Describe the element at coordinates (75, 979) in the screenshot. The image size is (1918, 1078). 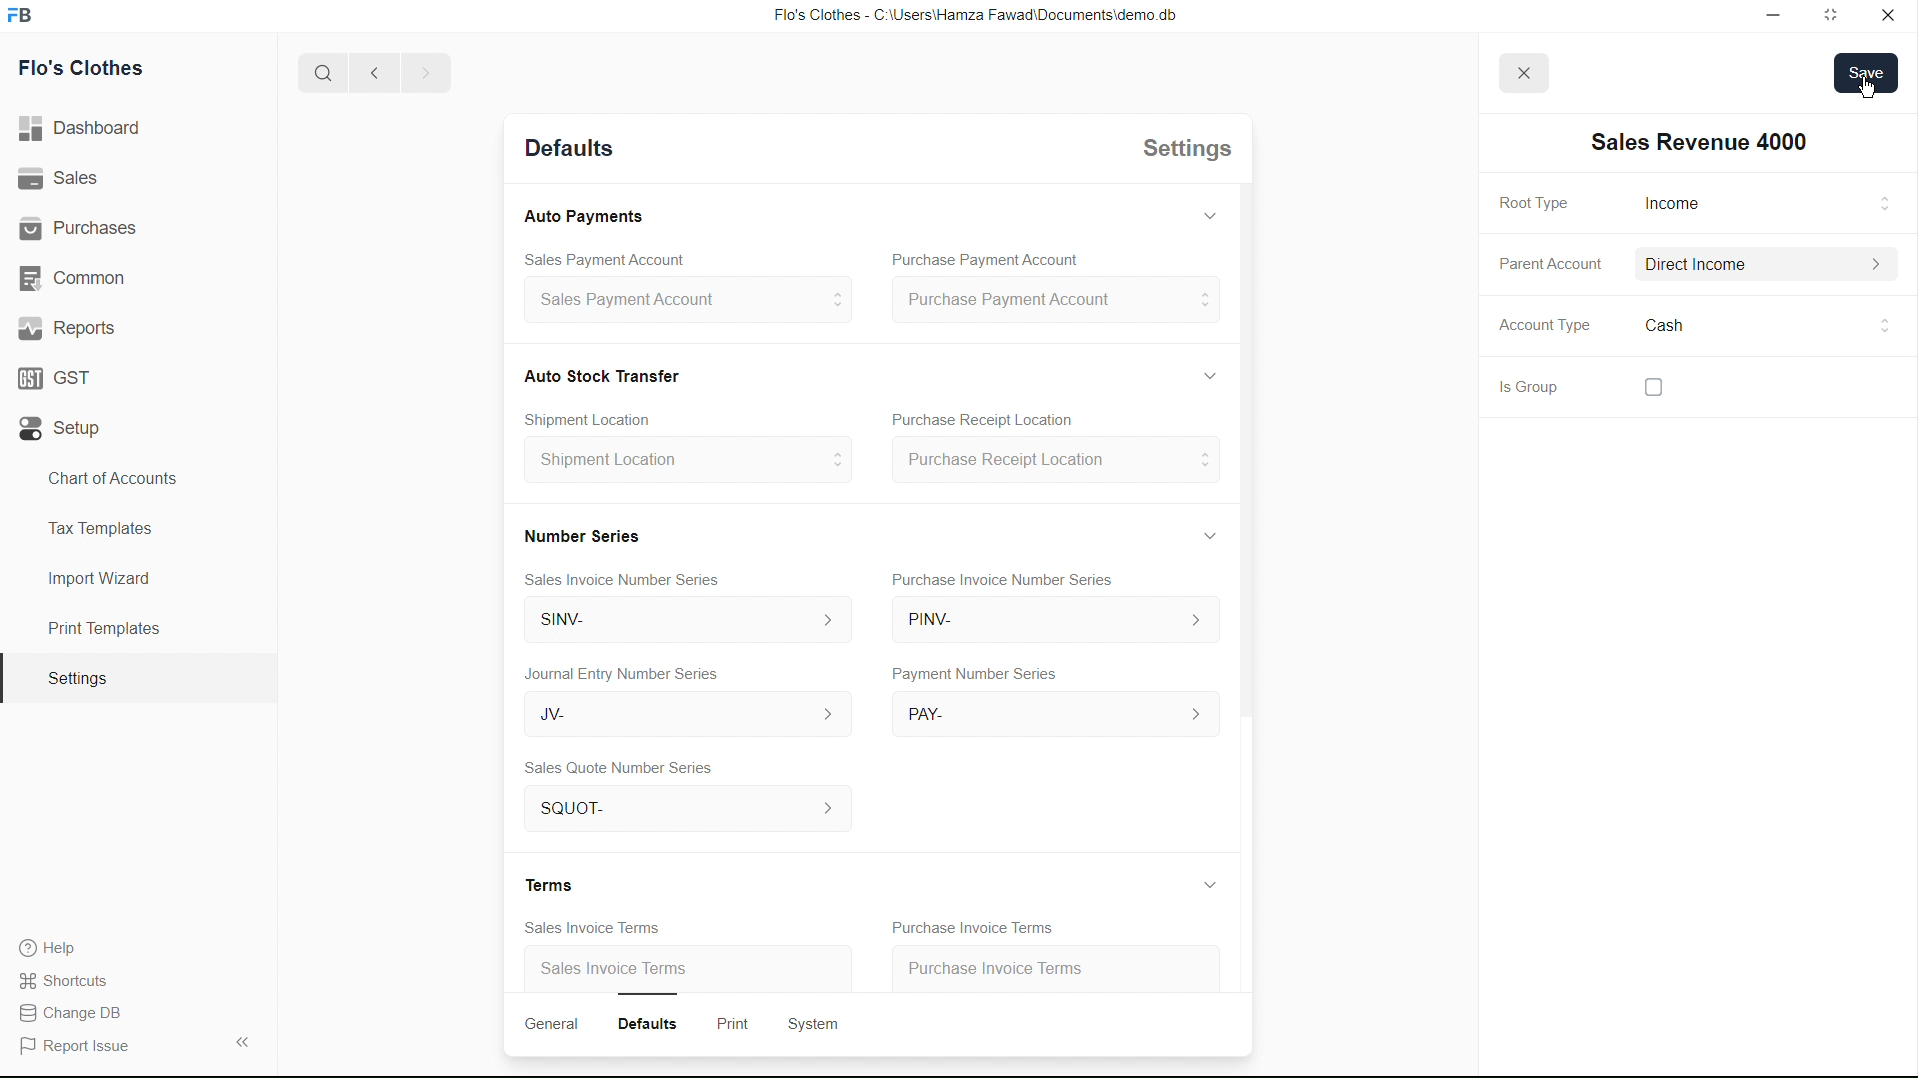
I see `Shortcuts` at that location.